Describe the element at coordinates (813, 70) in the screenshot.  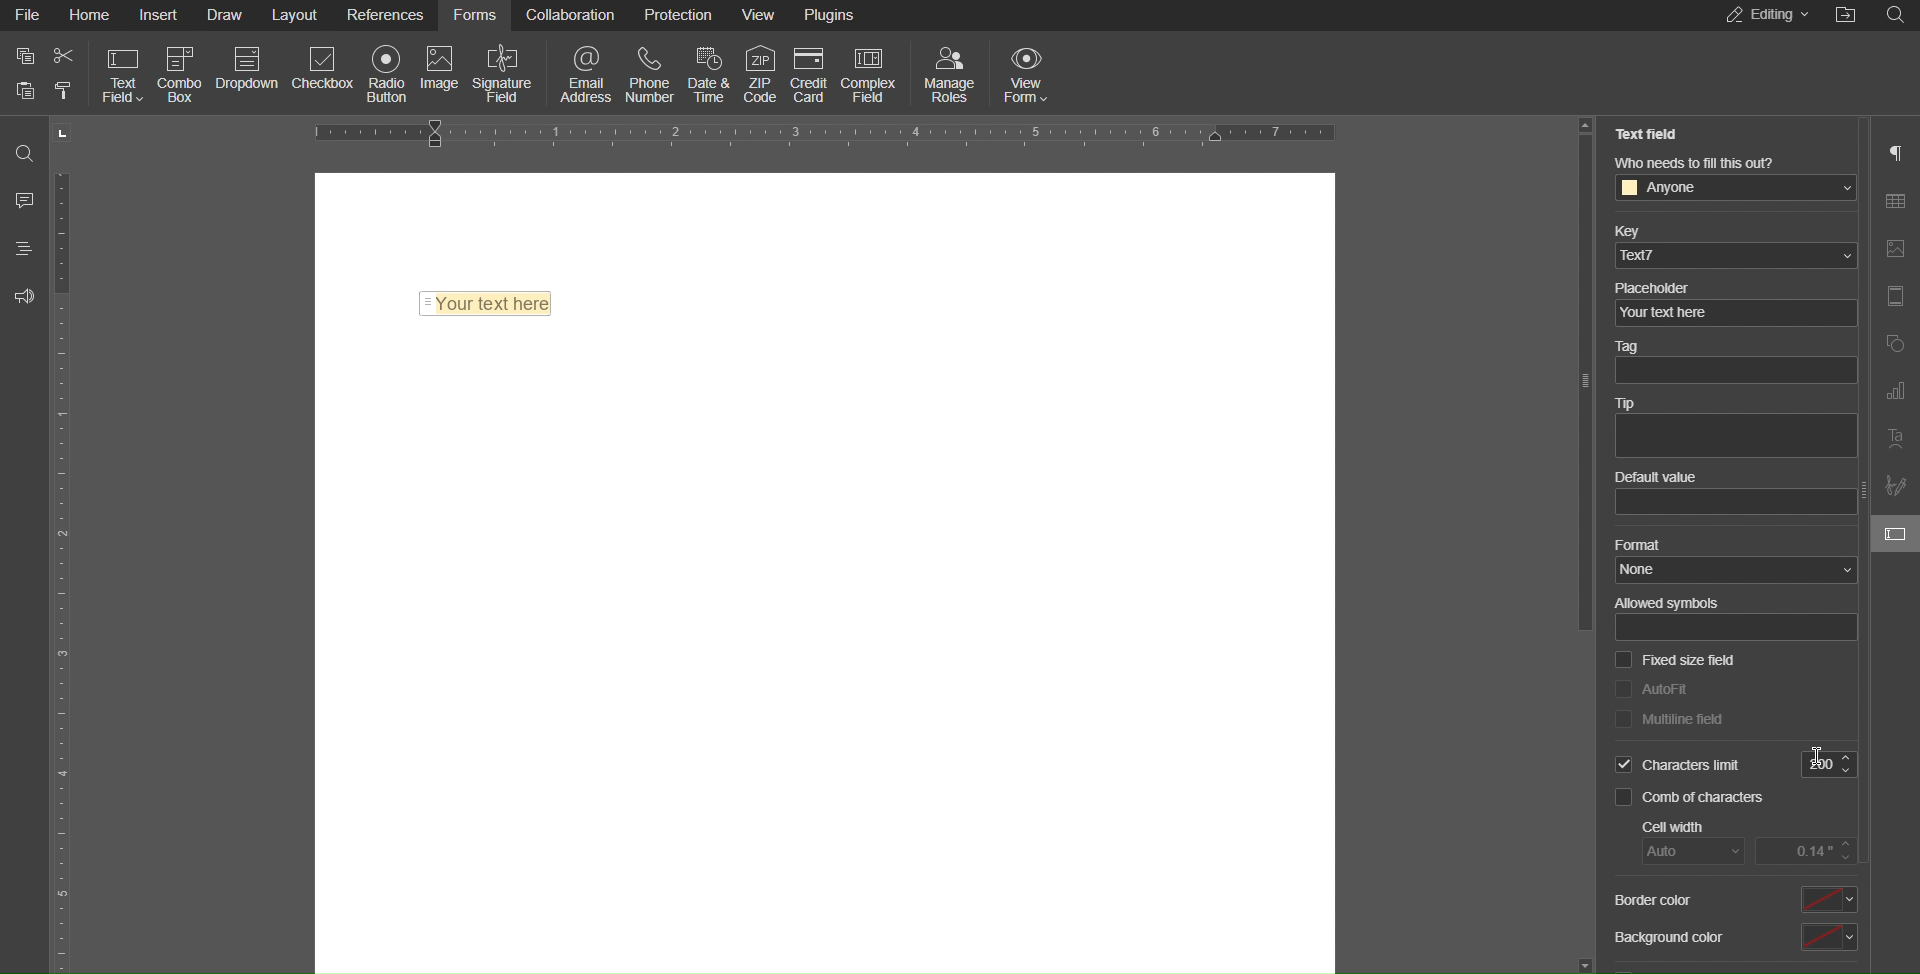
I see `Credit Card` at that location.